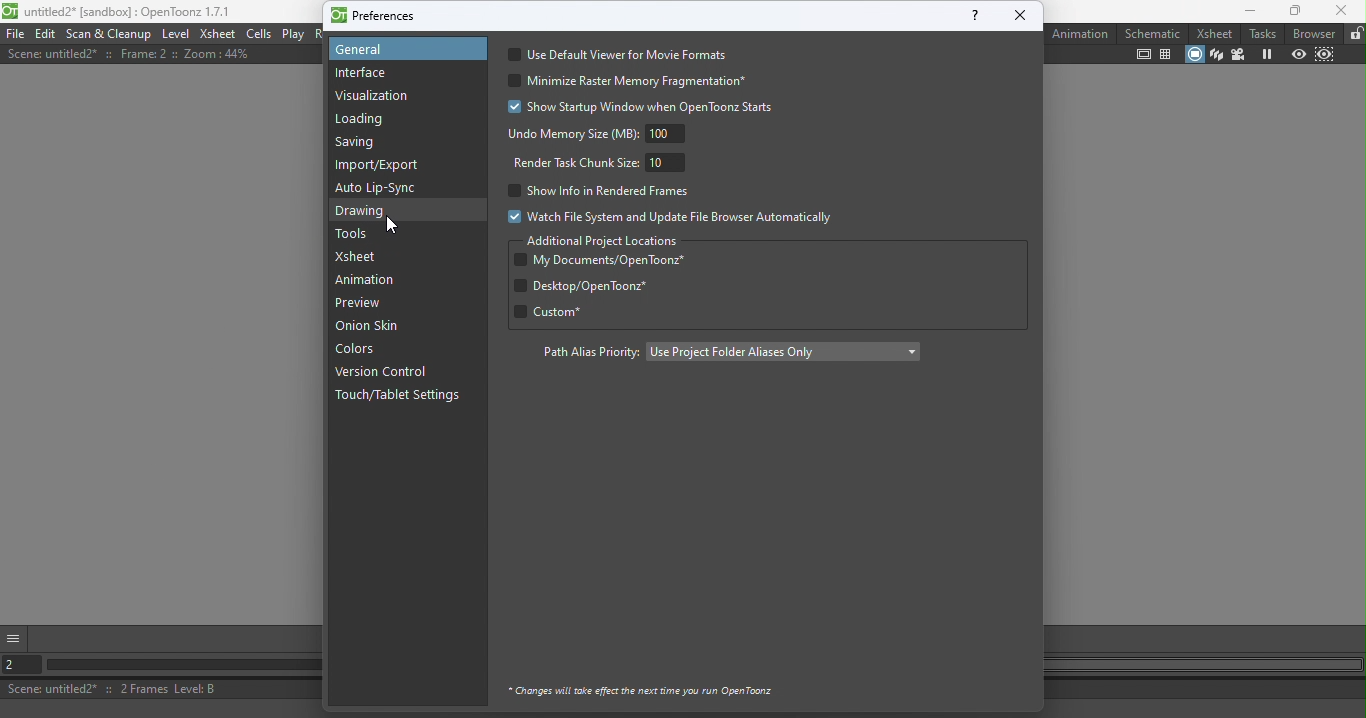  What do you see at coordinates (1144, 55) in the screenshot?
I see `Safe area` at bounding box center [1144, 55].